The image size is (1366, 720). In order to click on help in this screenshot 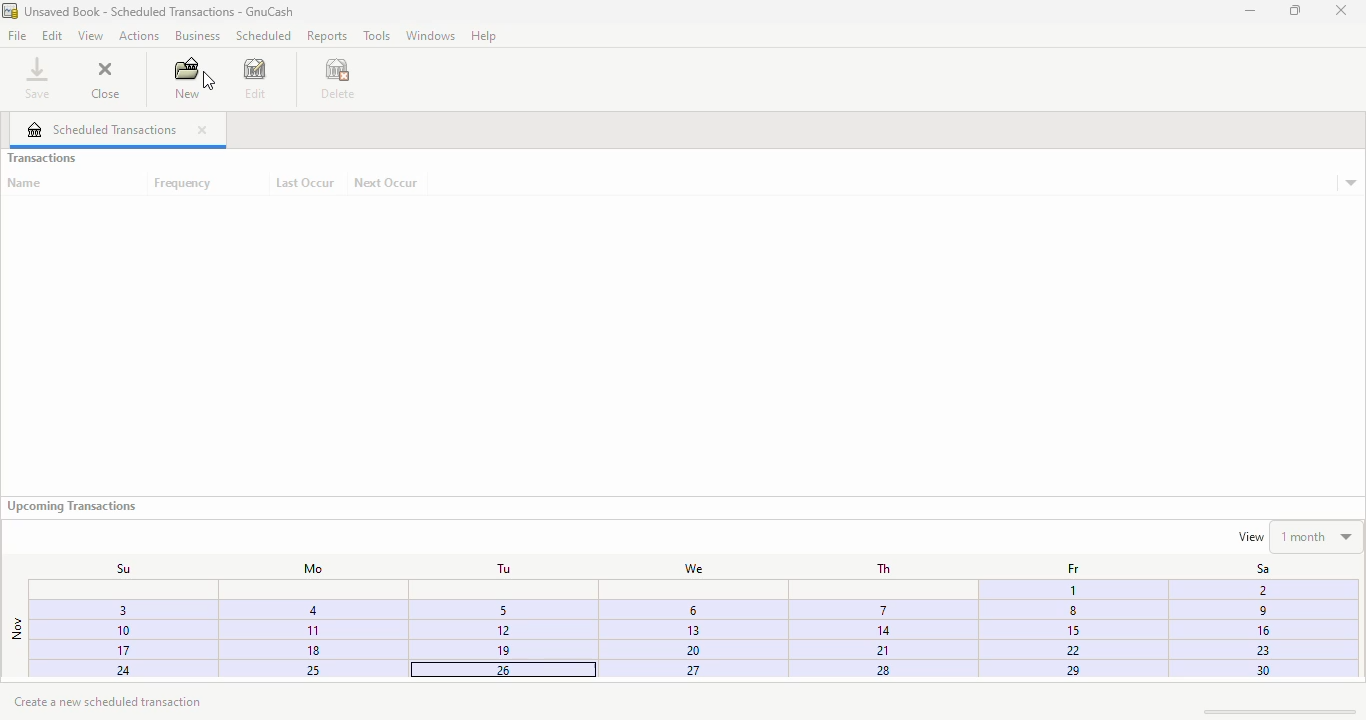, I will do `click(483, 35)`.